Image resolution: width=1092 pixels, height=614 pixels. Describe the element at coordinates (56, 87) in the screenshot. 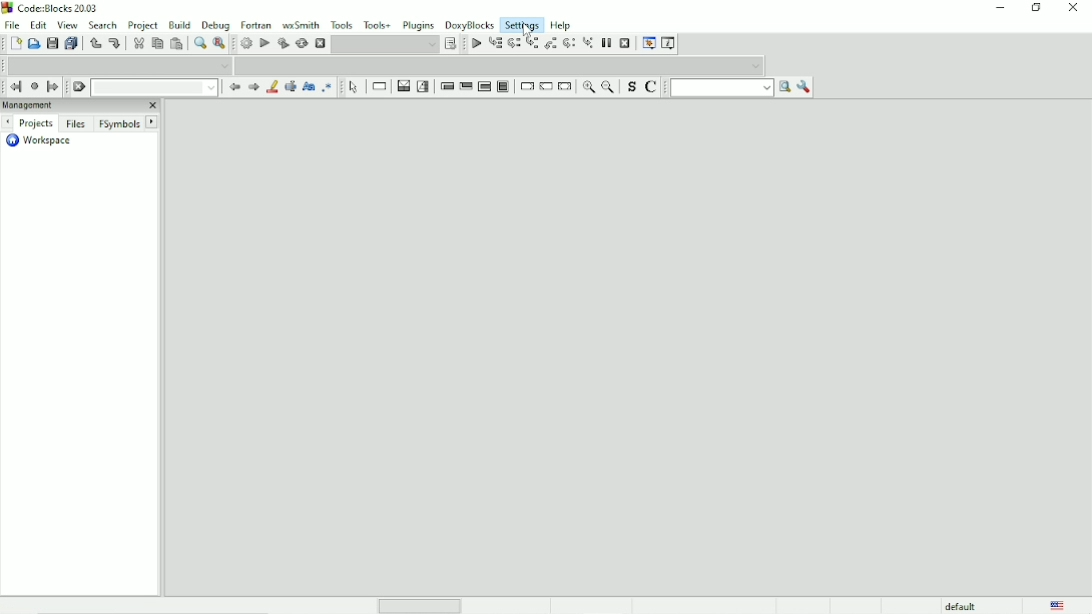

I see `Jump forward` at that location.